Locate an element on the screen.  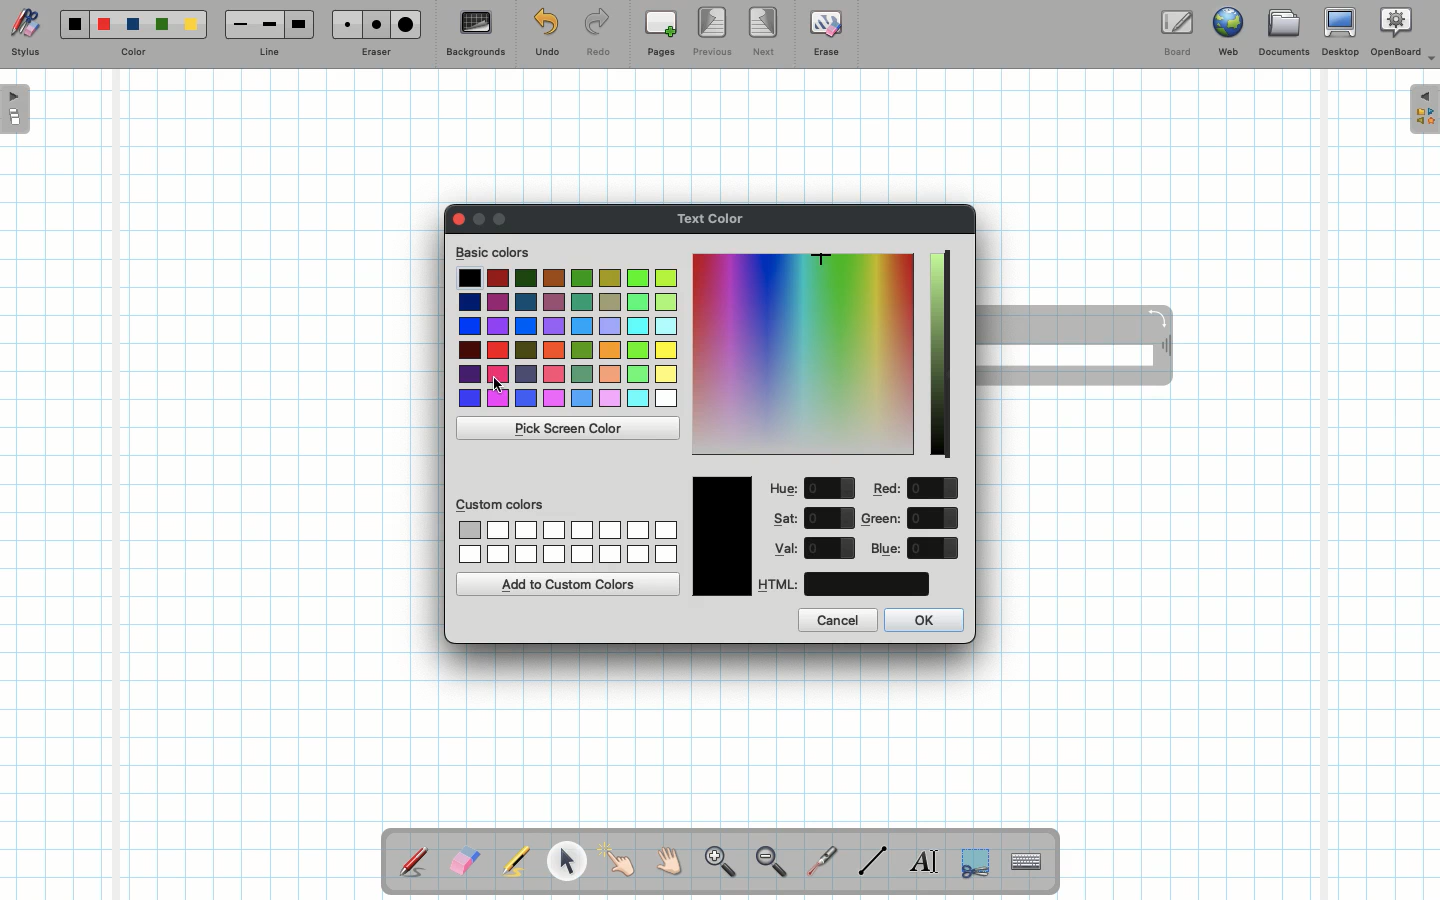
Text color is located at coordinates (713, 215).